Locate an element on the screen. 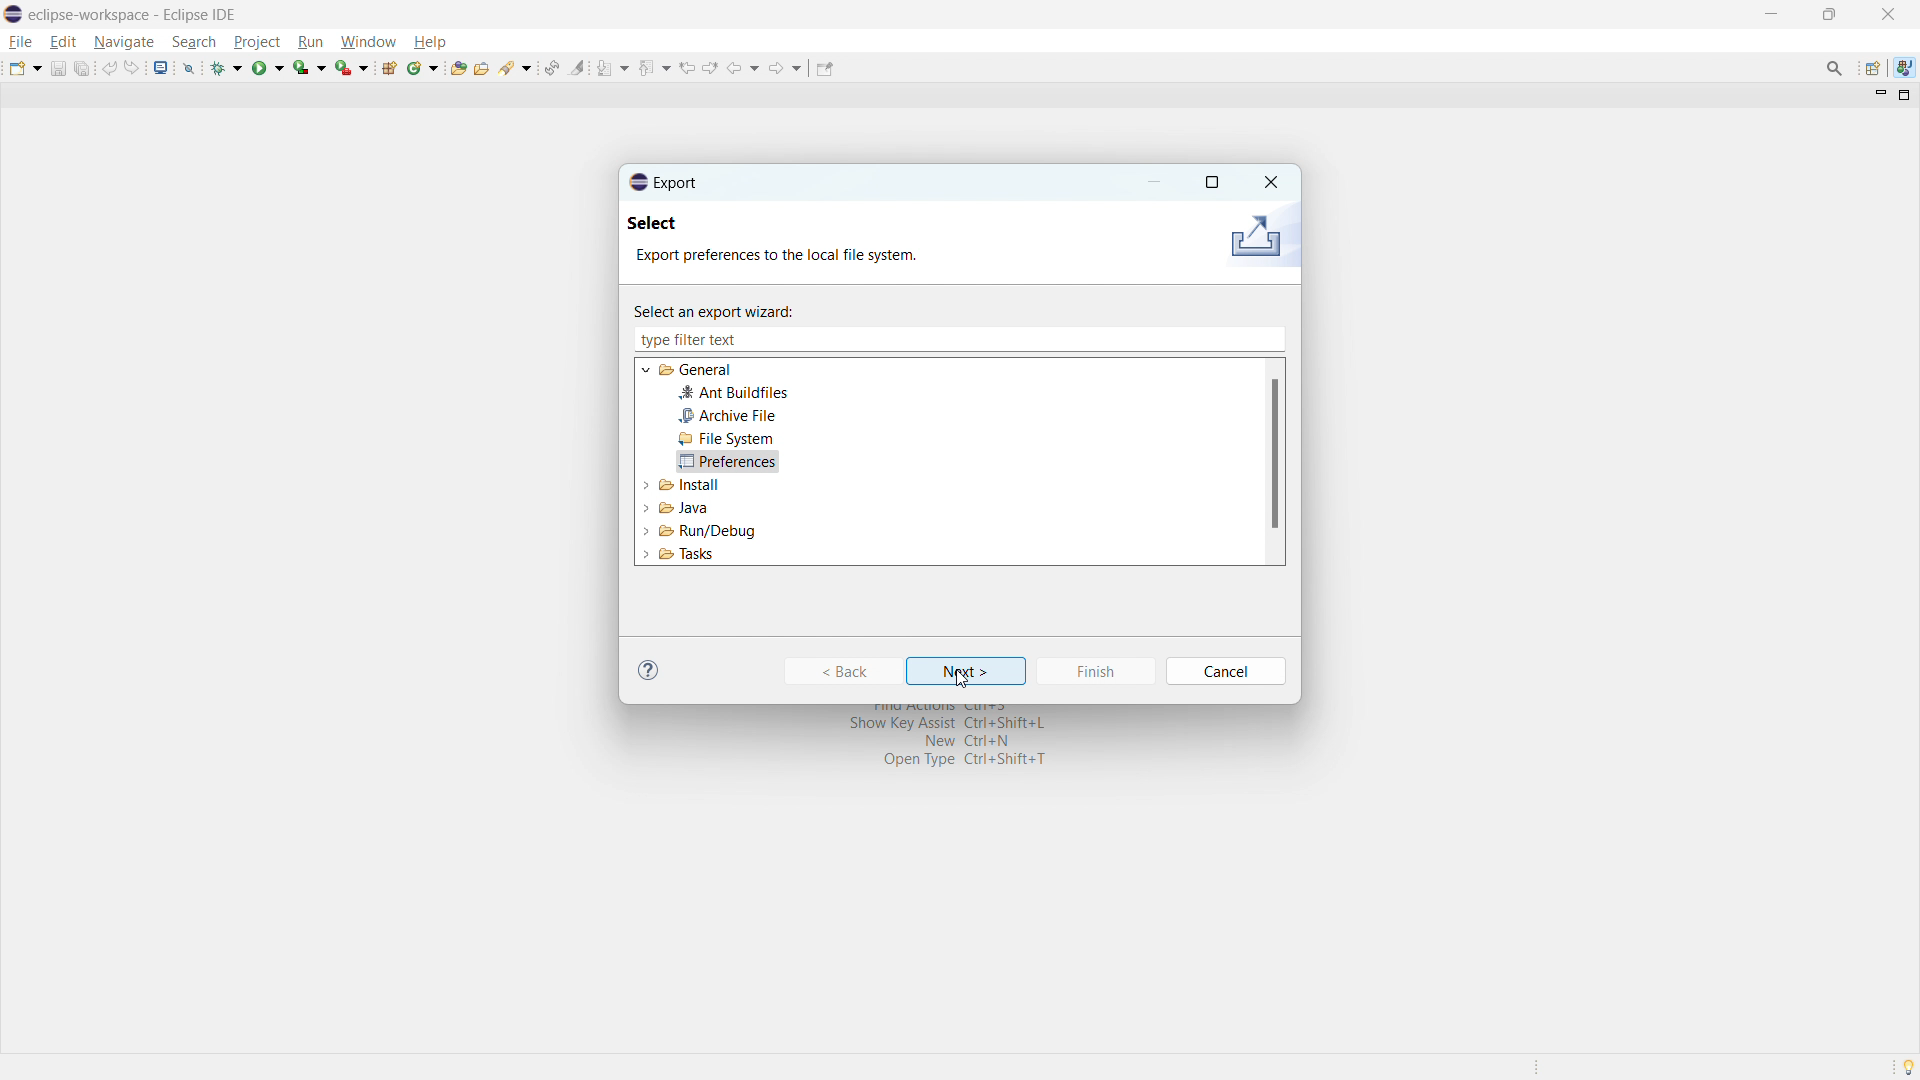  toggle ant mark occurances is located at coordinates (578, 67).